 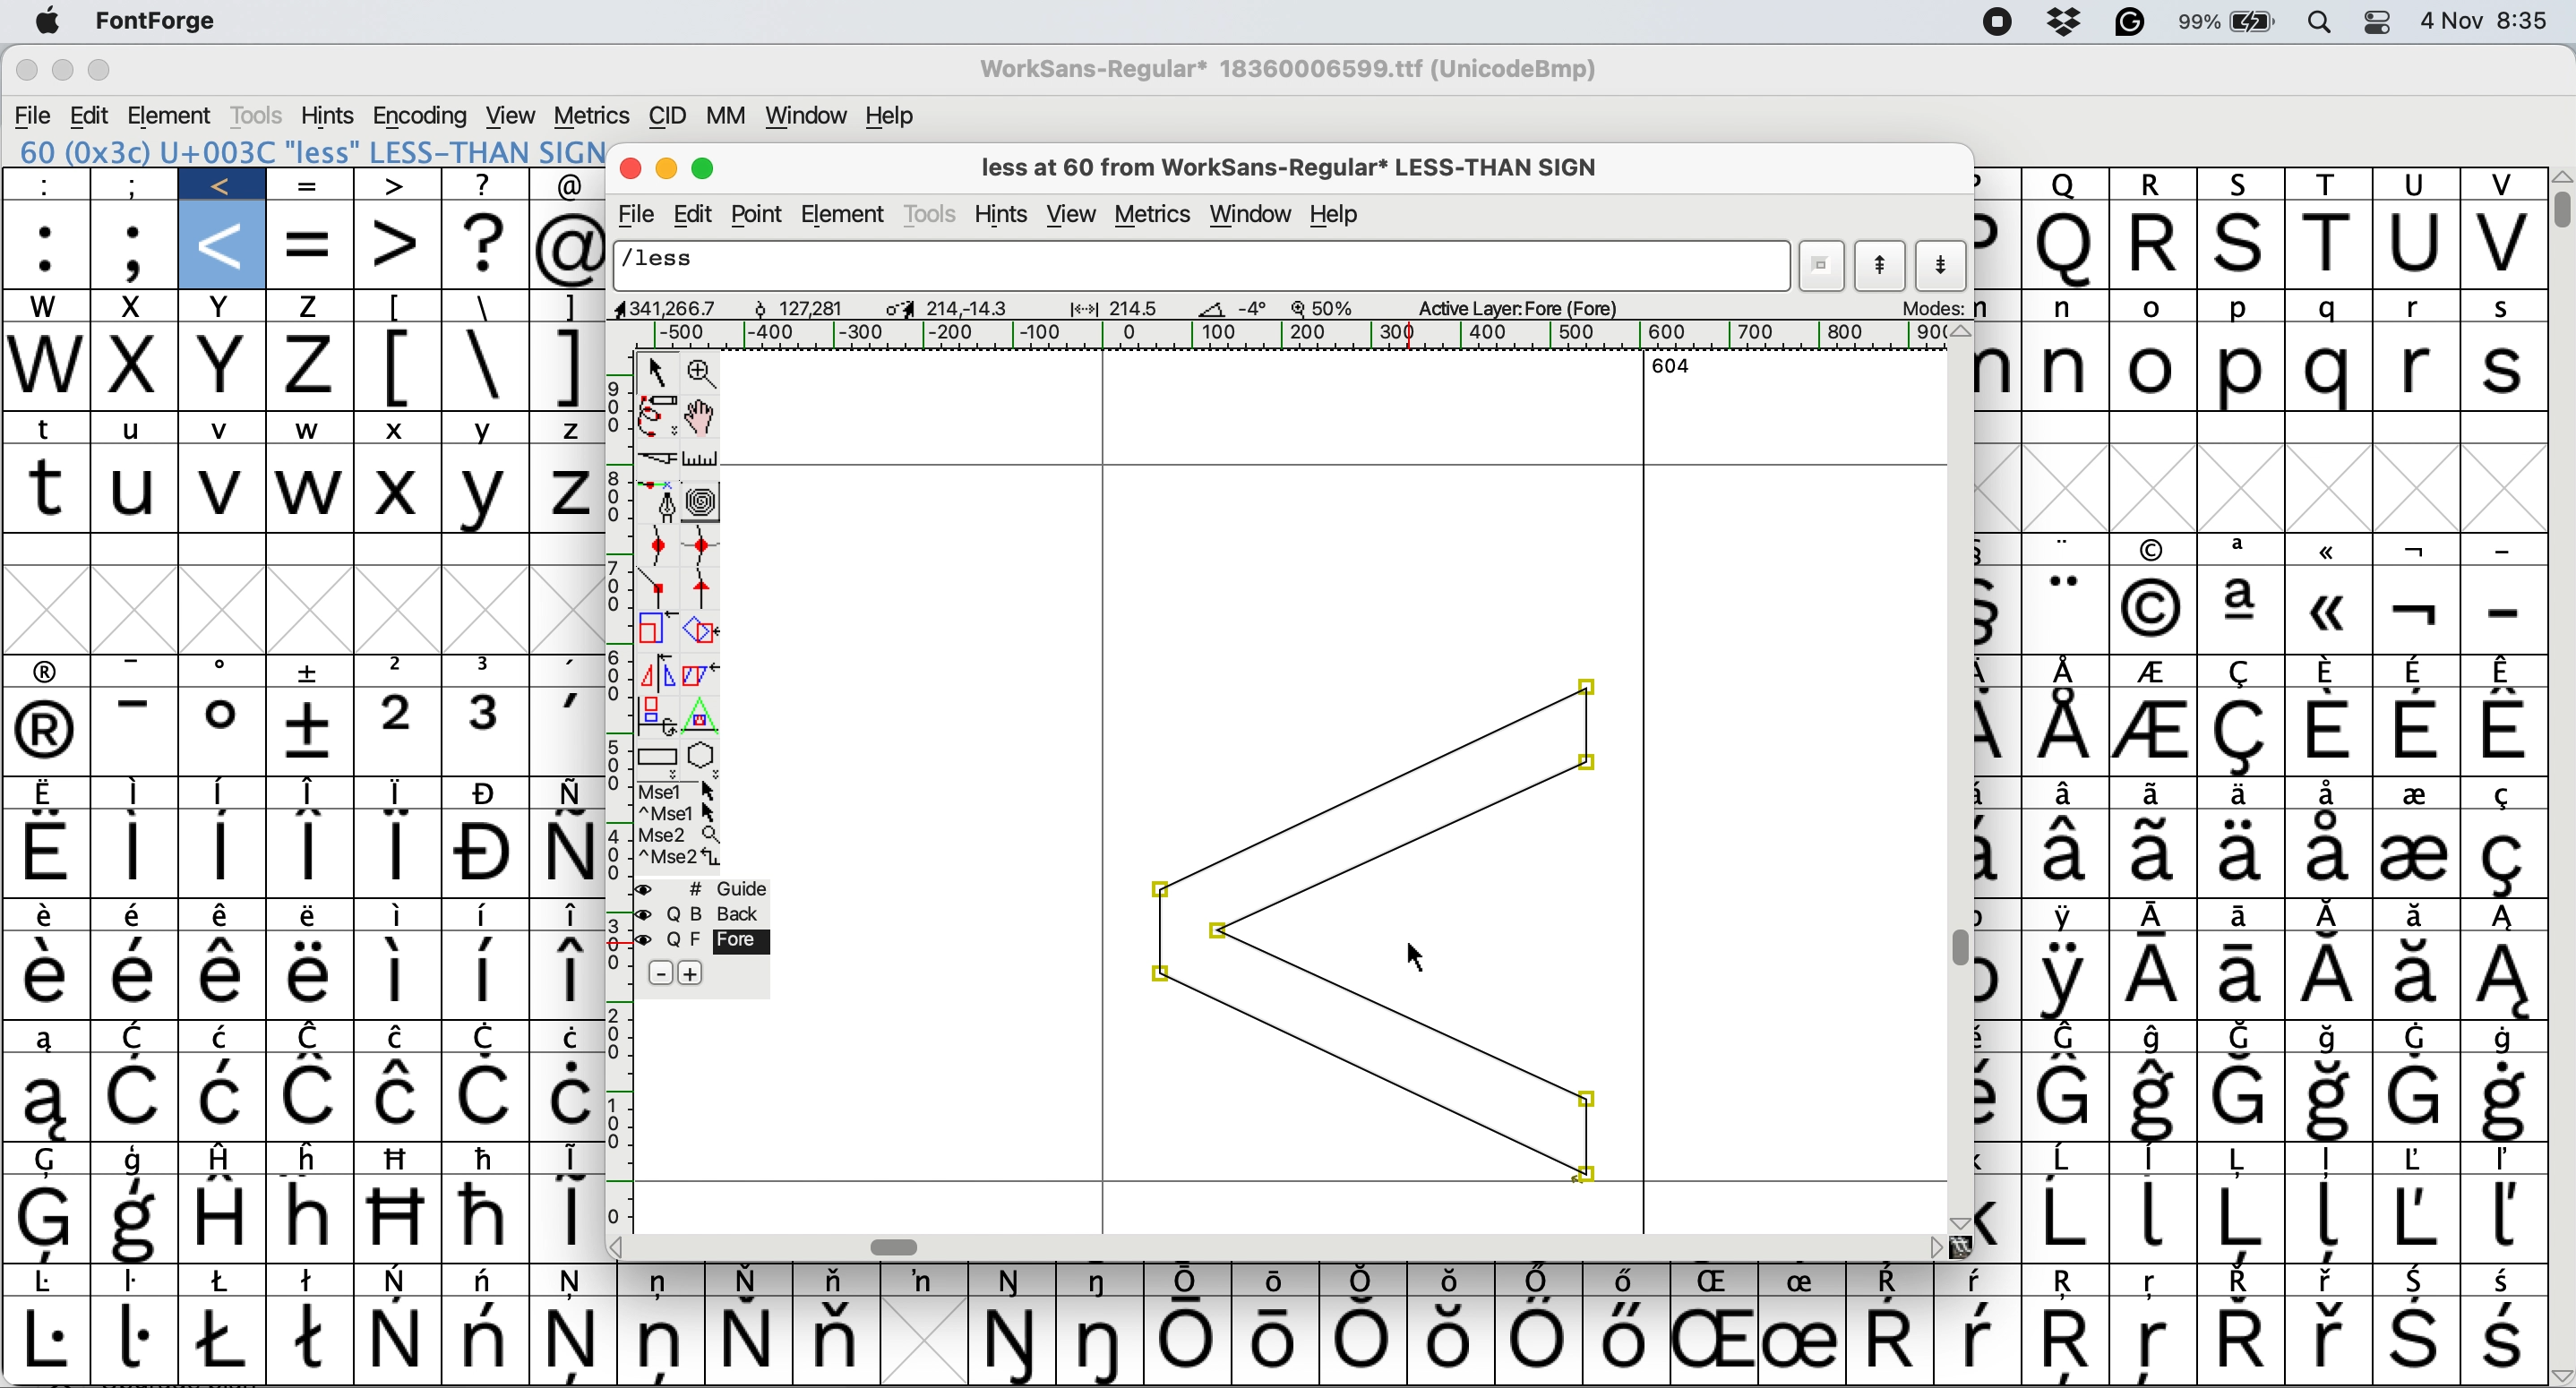 What do you see at coordinates (1454, 1340) in the screenshot?
I see `Symbol` at bounding box center [1454, 1340].